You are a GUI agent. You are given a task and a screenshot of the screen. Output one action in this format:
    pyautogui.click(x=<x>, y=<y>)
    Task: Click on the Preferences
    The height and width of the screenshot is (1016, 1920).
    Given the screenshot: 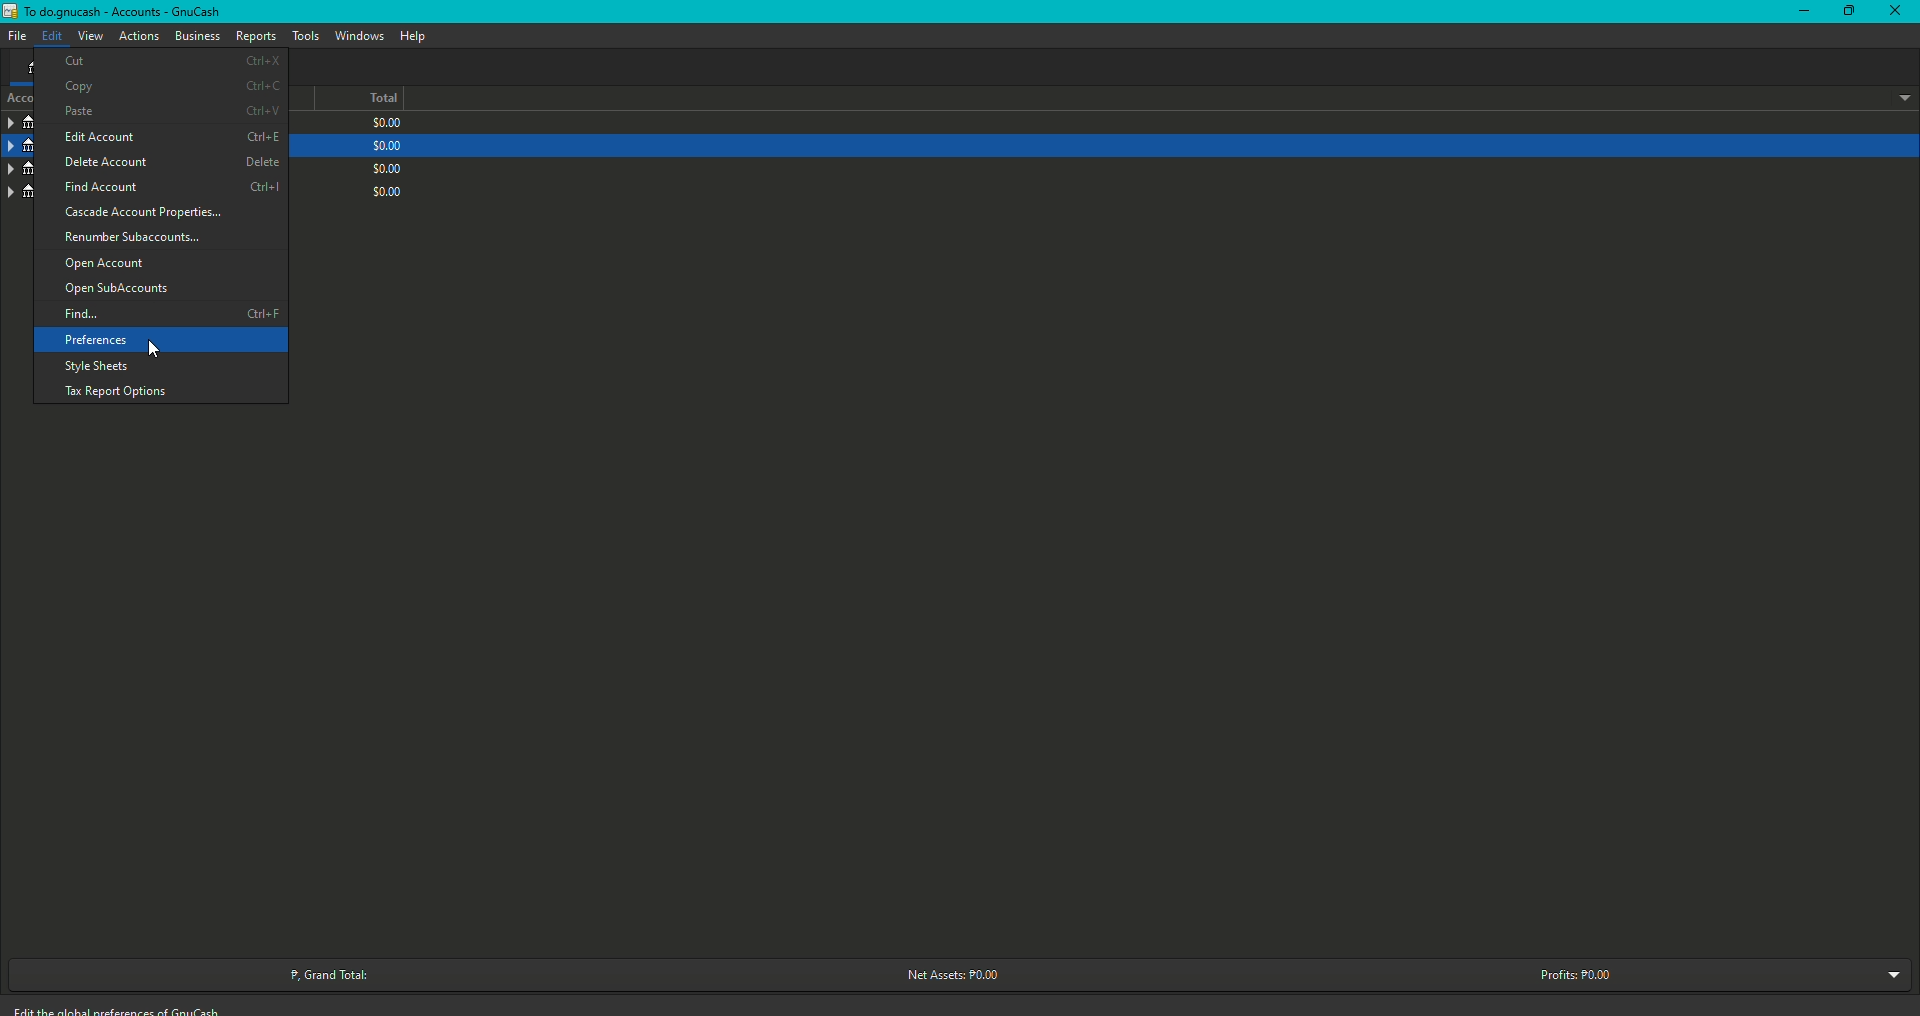 What is the action you would take?
    pyautogui.click(x=98, y=341)
    